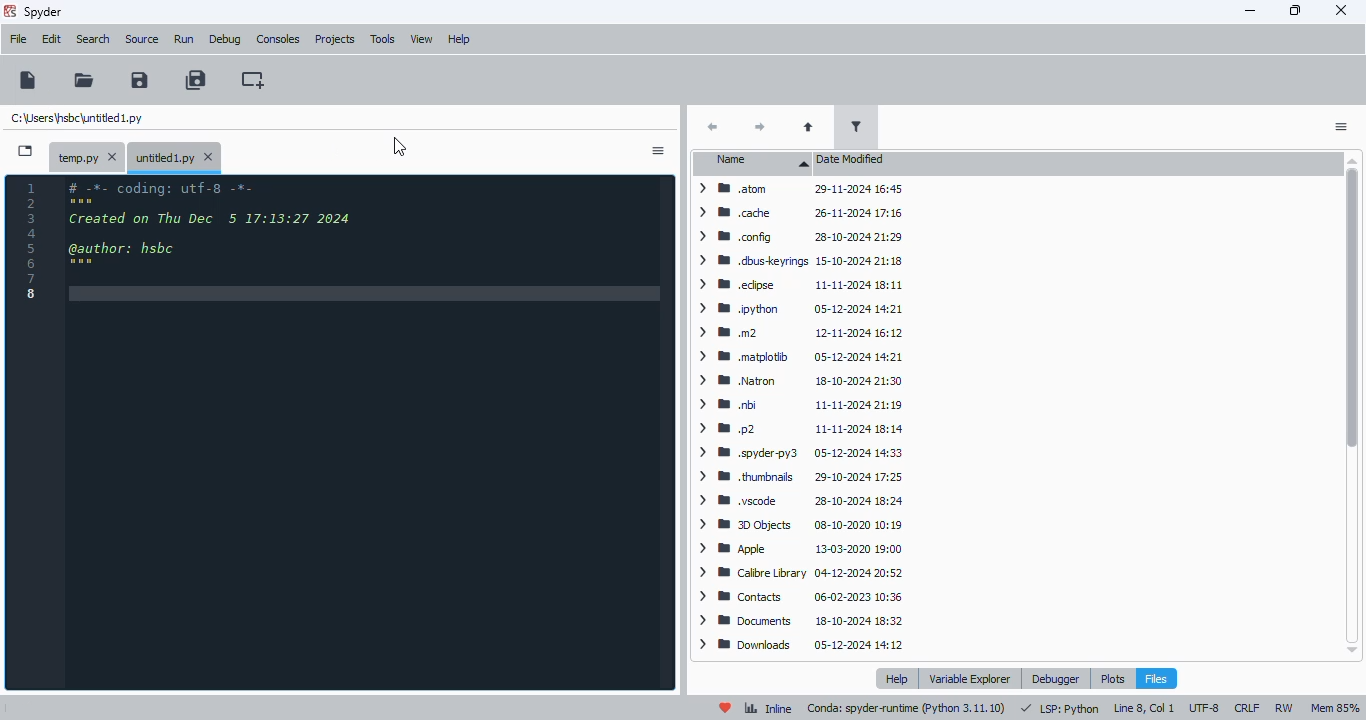 The width and height of the screenshot is (1366, 720). Describe the element at coordinates (658, 151) in the screenshot. I see `actions` at that location.